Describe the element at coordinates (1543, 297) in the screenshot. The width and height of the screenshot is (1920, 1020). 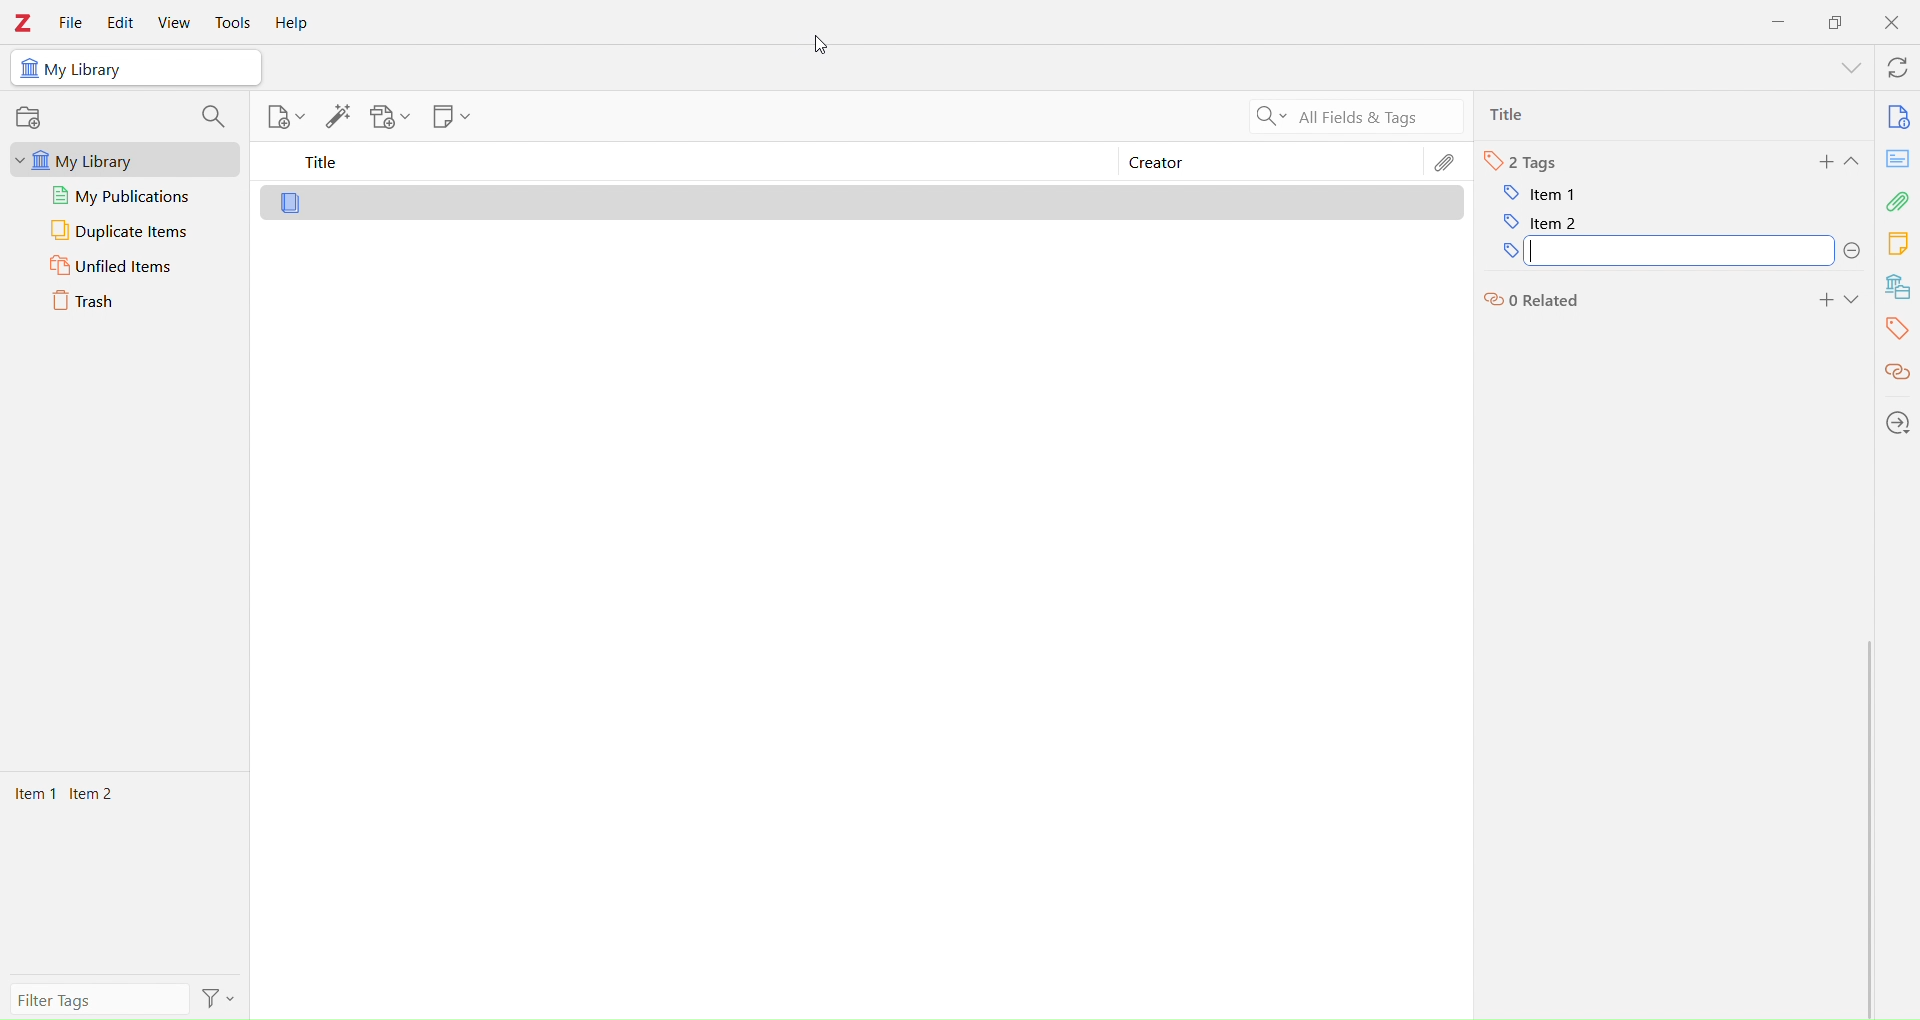
I see `related` at that location.